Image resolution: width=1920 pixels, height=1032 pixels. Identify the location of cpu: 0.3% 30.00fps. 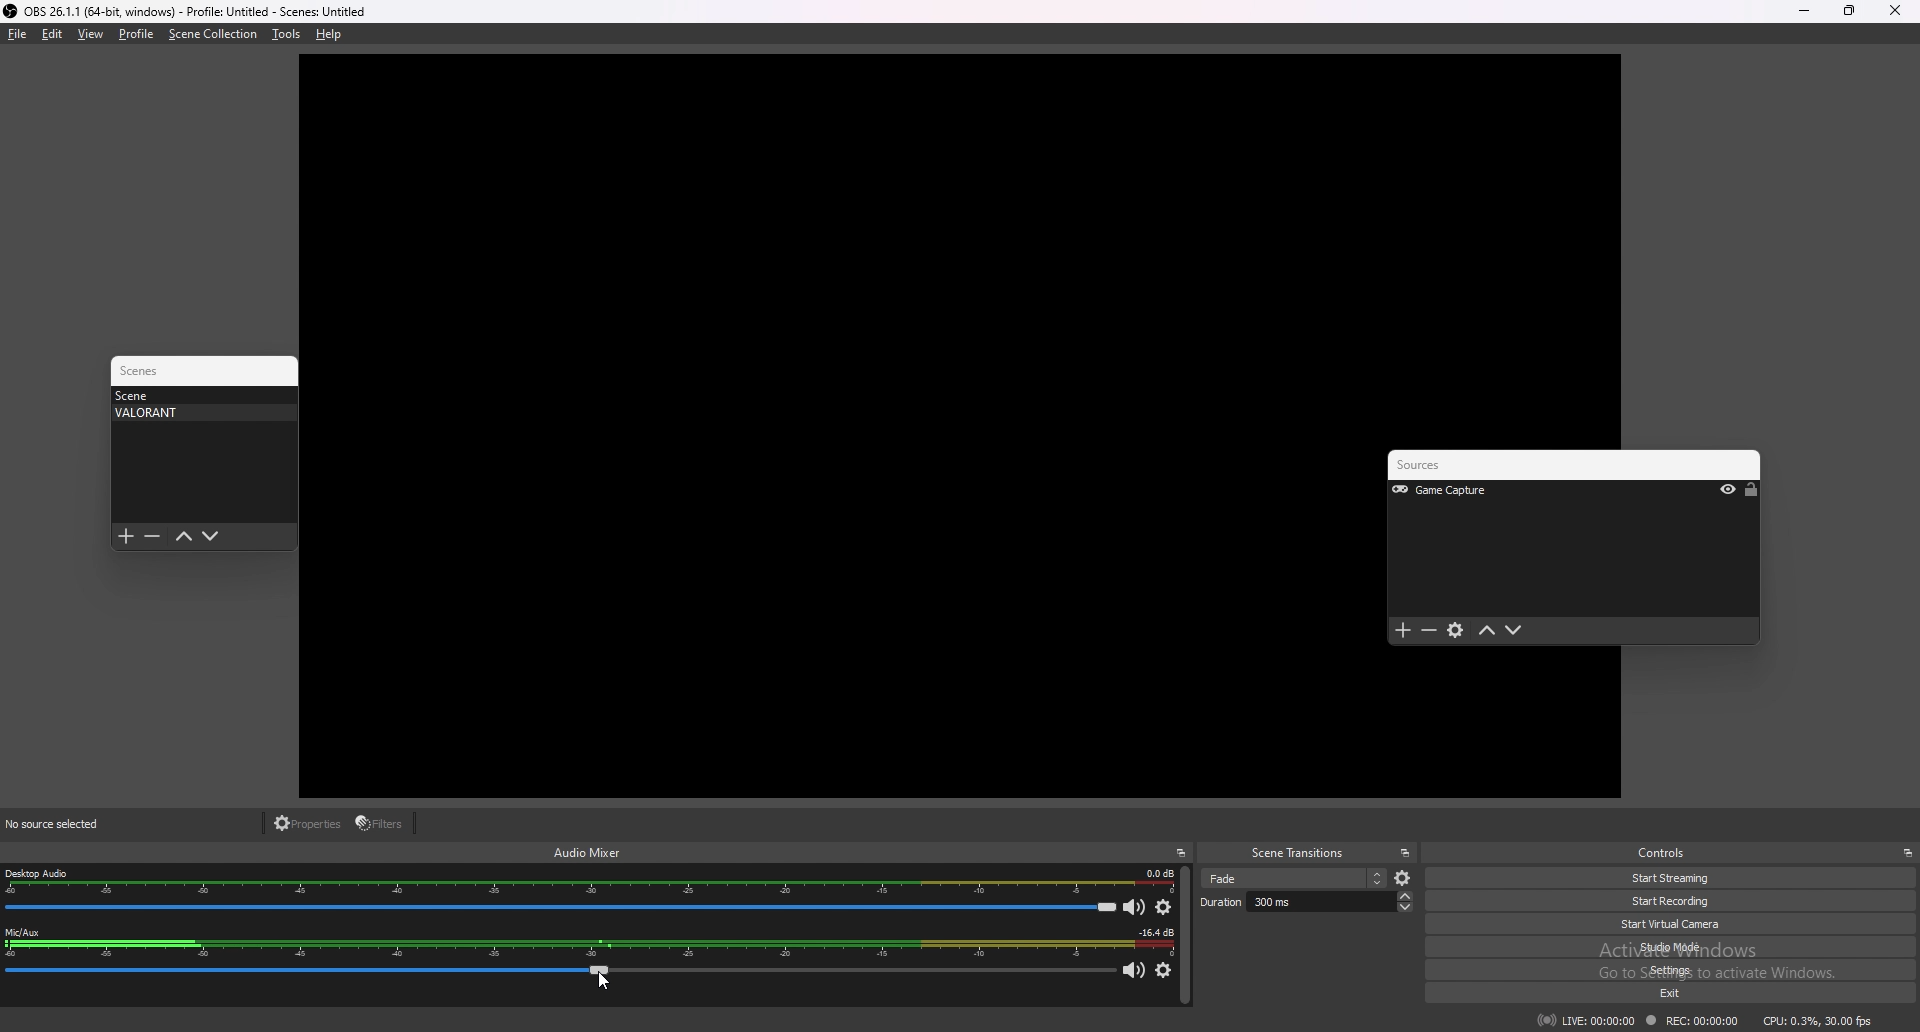
(1818, 1019).